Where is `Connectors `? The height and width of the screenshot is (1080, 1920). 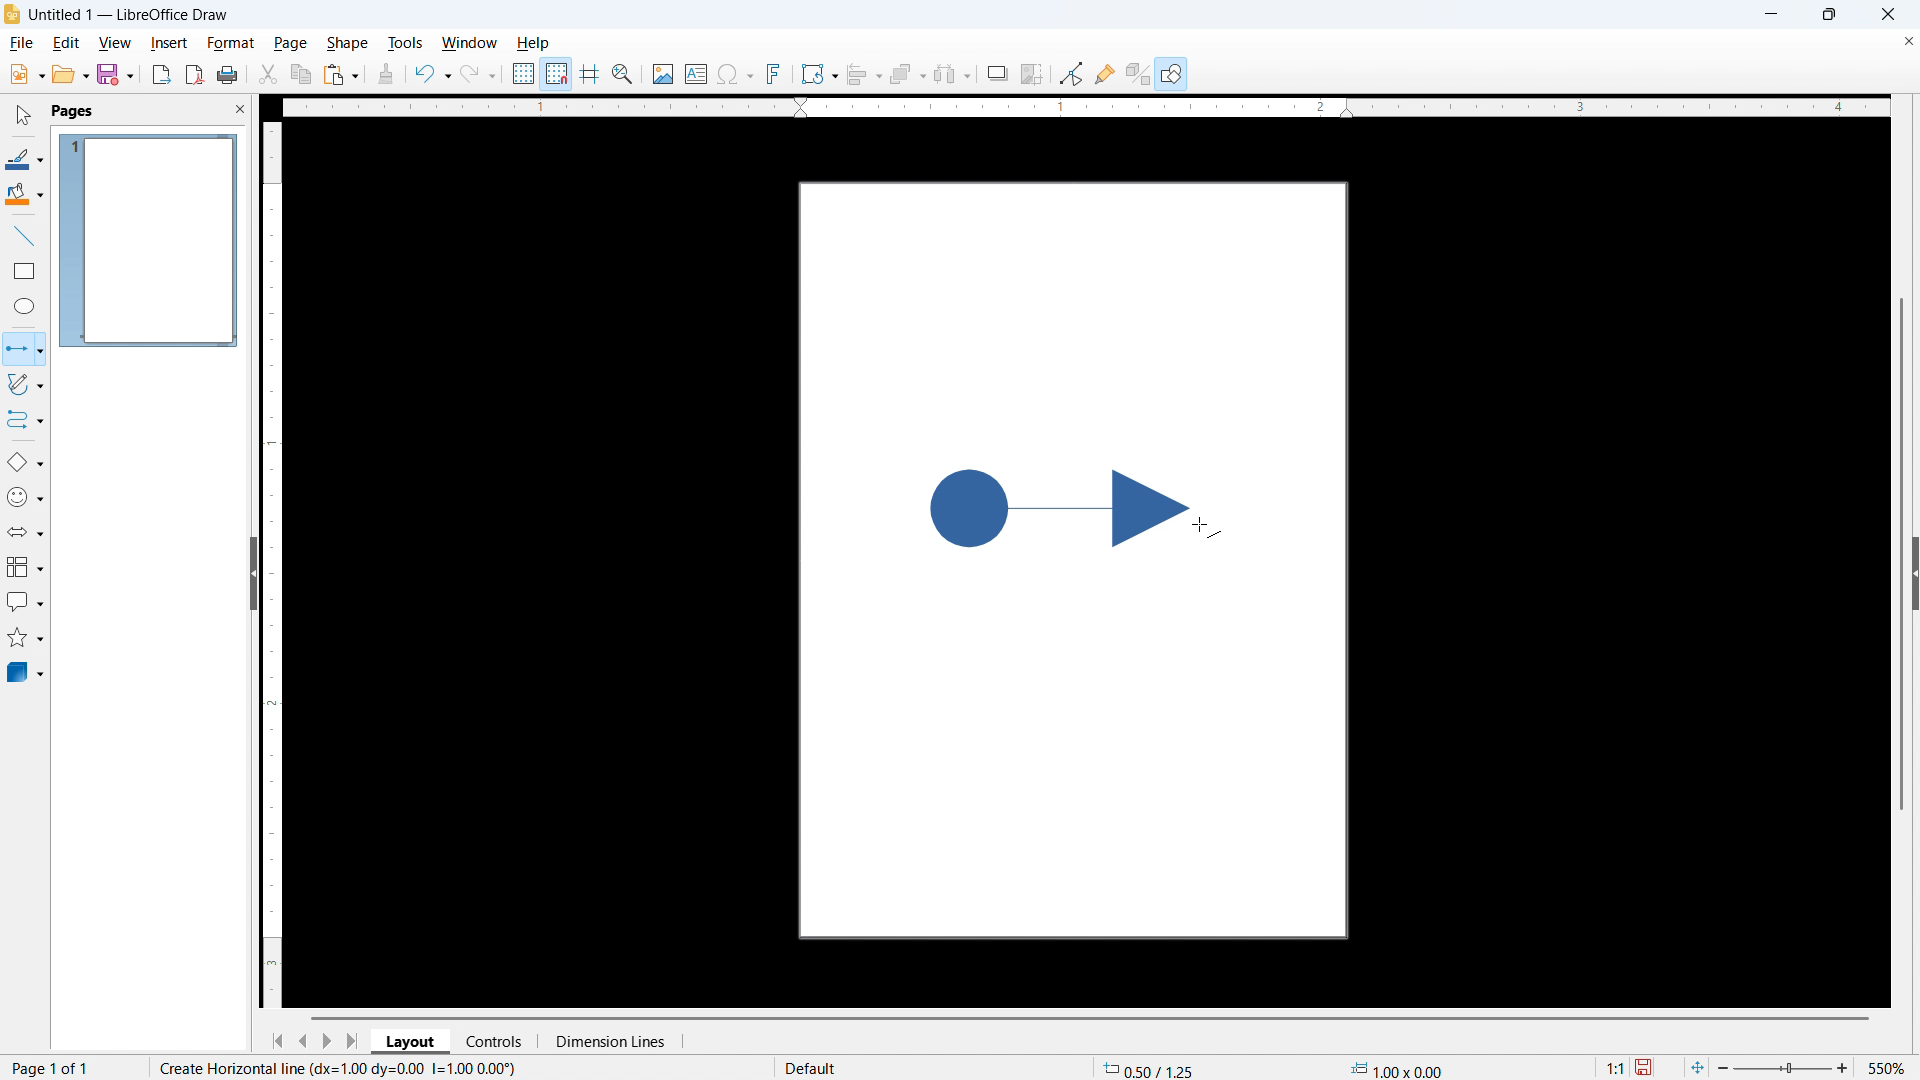
Connectors  is located at coordinates (26, 420).